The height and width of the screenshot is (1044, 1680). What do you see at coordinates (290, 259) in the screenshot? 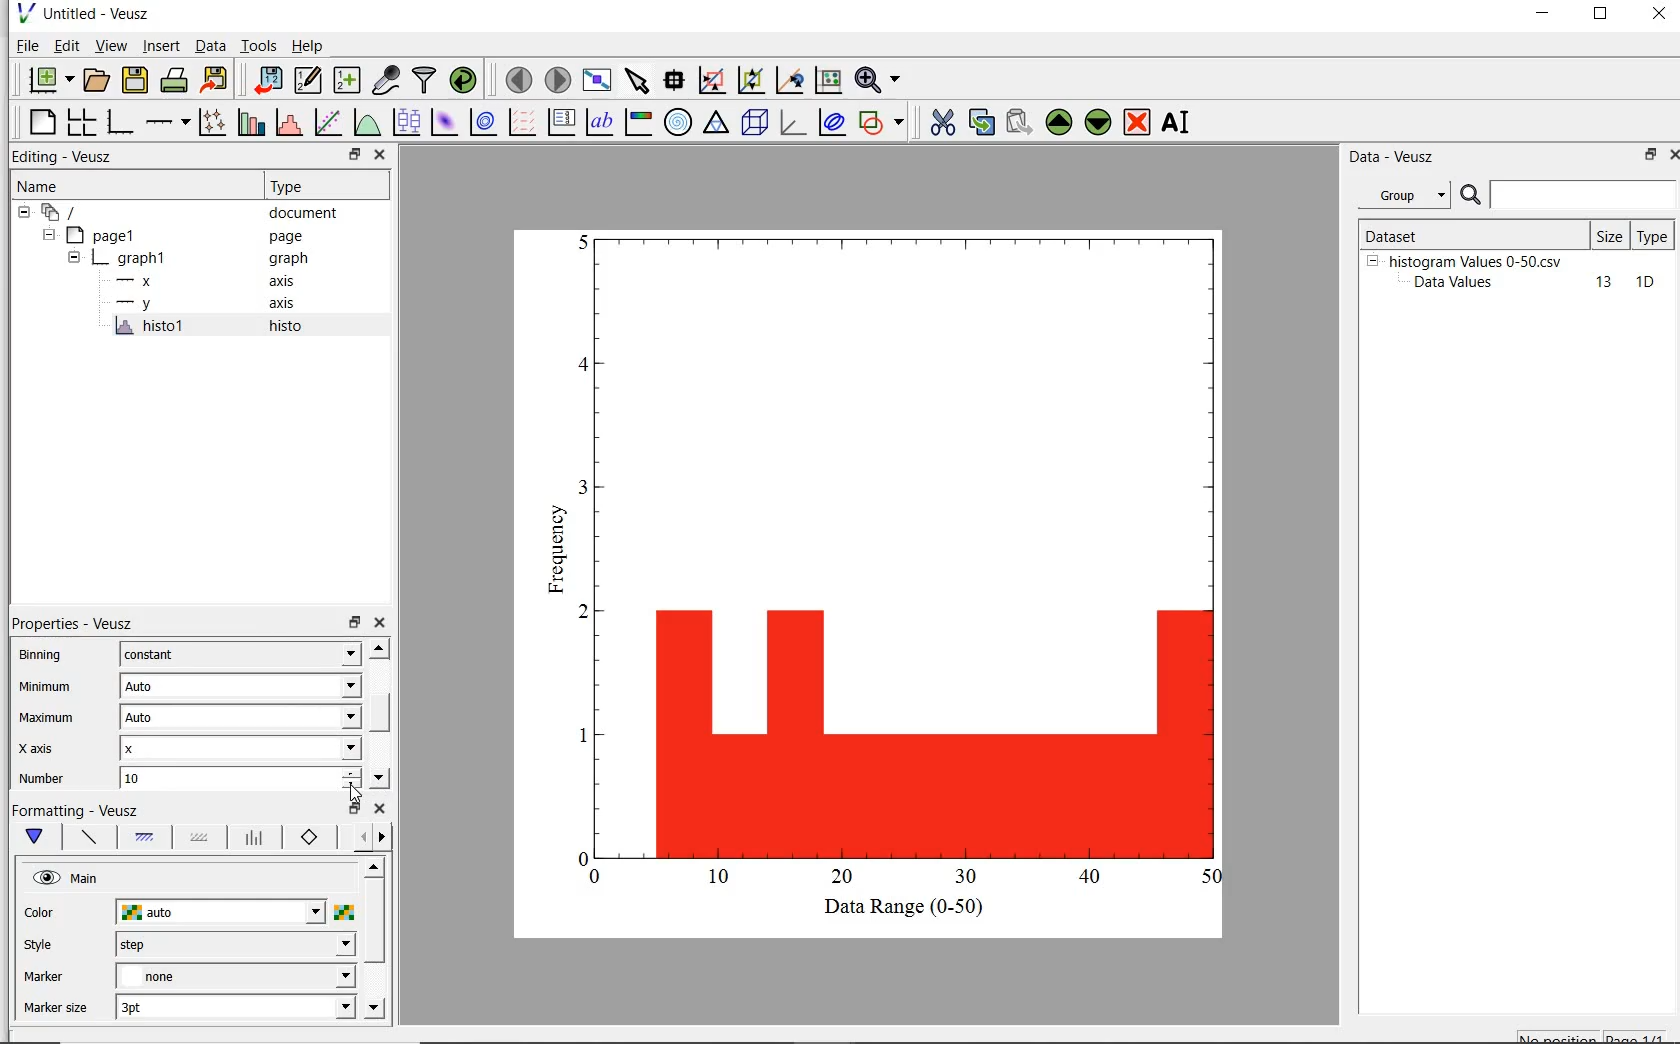
I see `` at bounding box center [290, 259].